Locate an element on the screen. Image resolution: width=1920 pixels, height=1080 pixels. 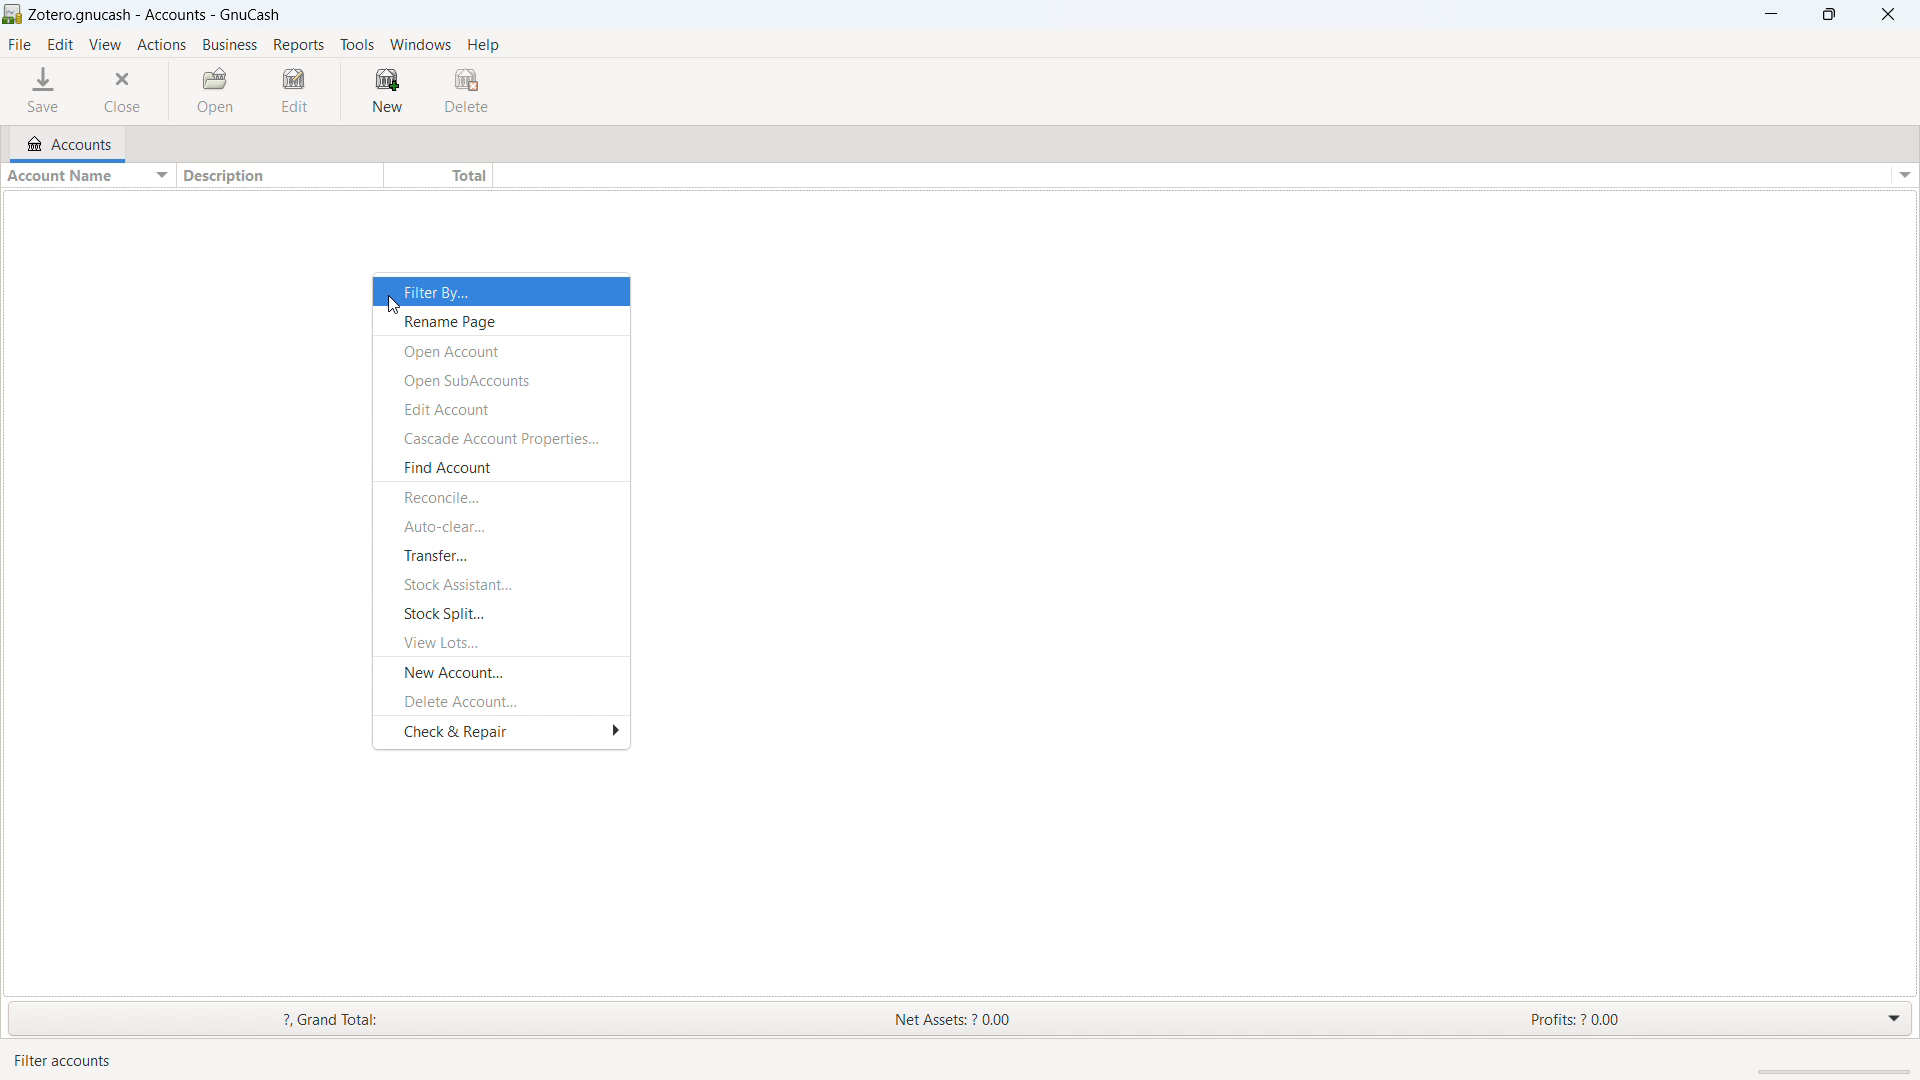
auto-clear is located at coordinates (501, 525).